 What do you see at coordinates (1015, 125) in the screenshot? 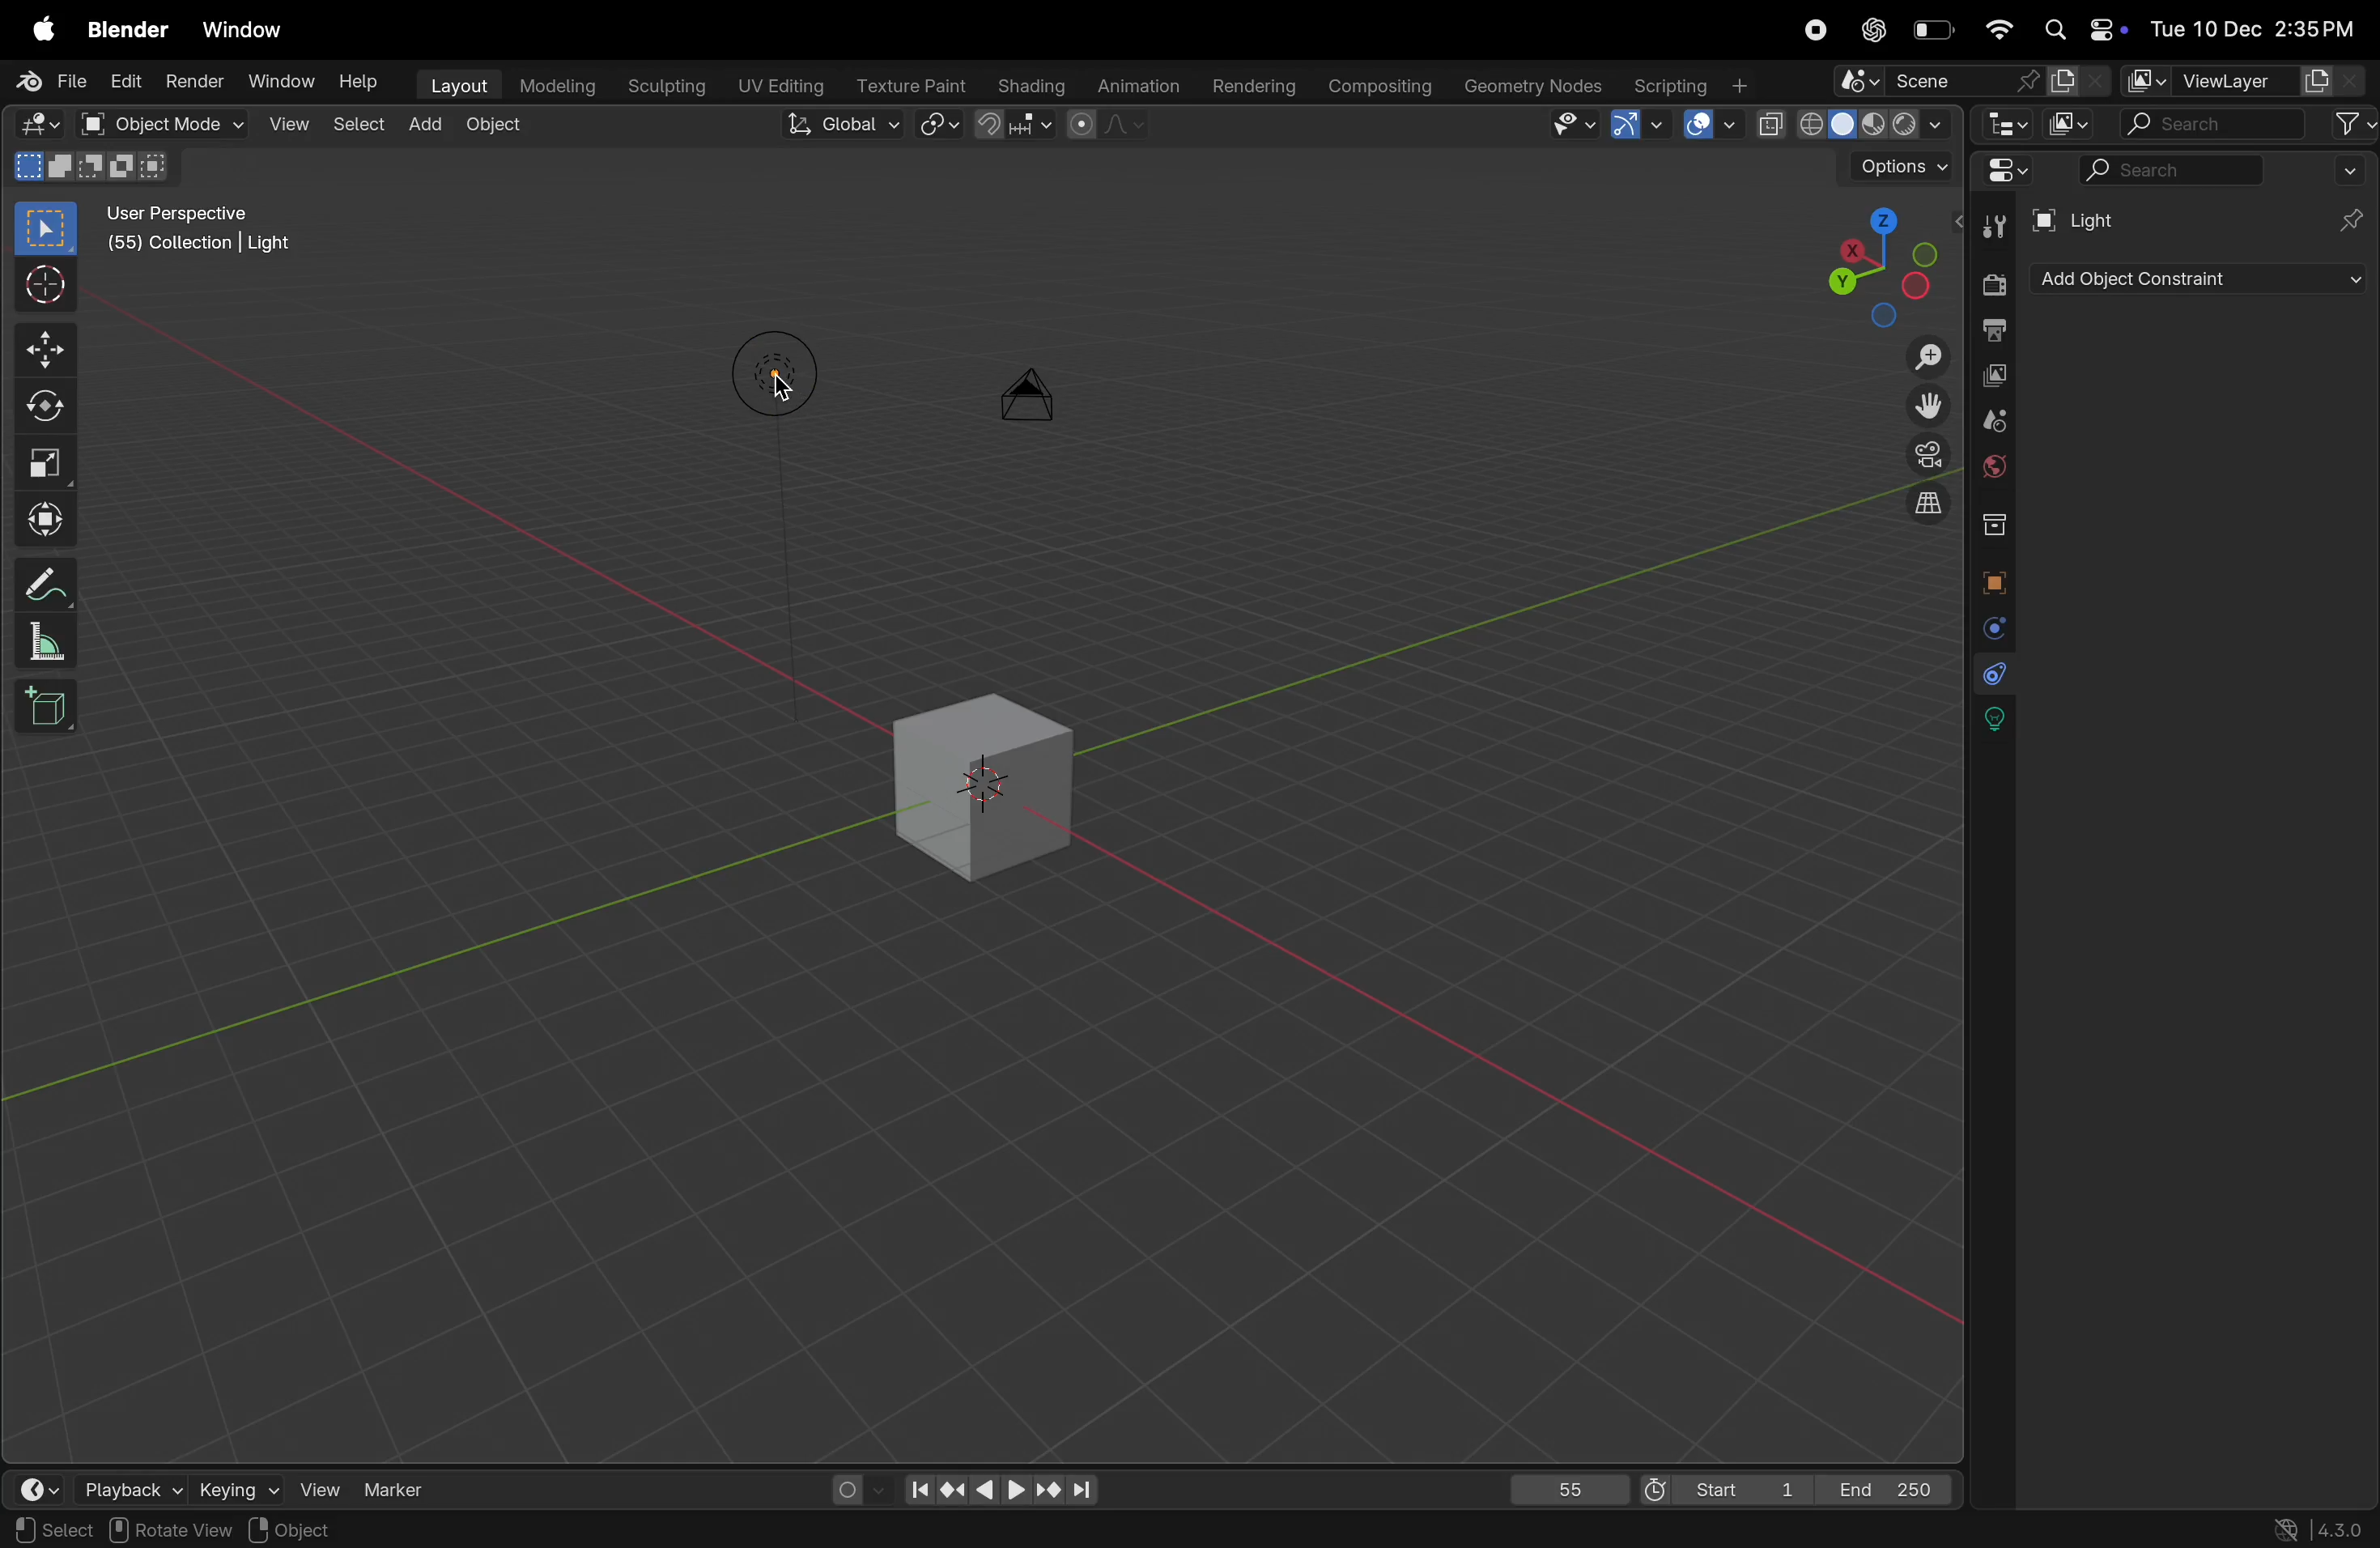
I see `snapping` at bounding box center [1015, 125].